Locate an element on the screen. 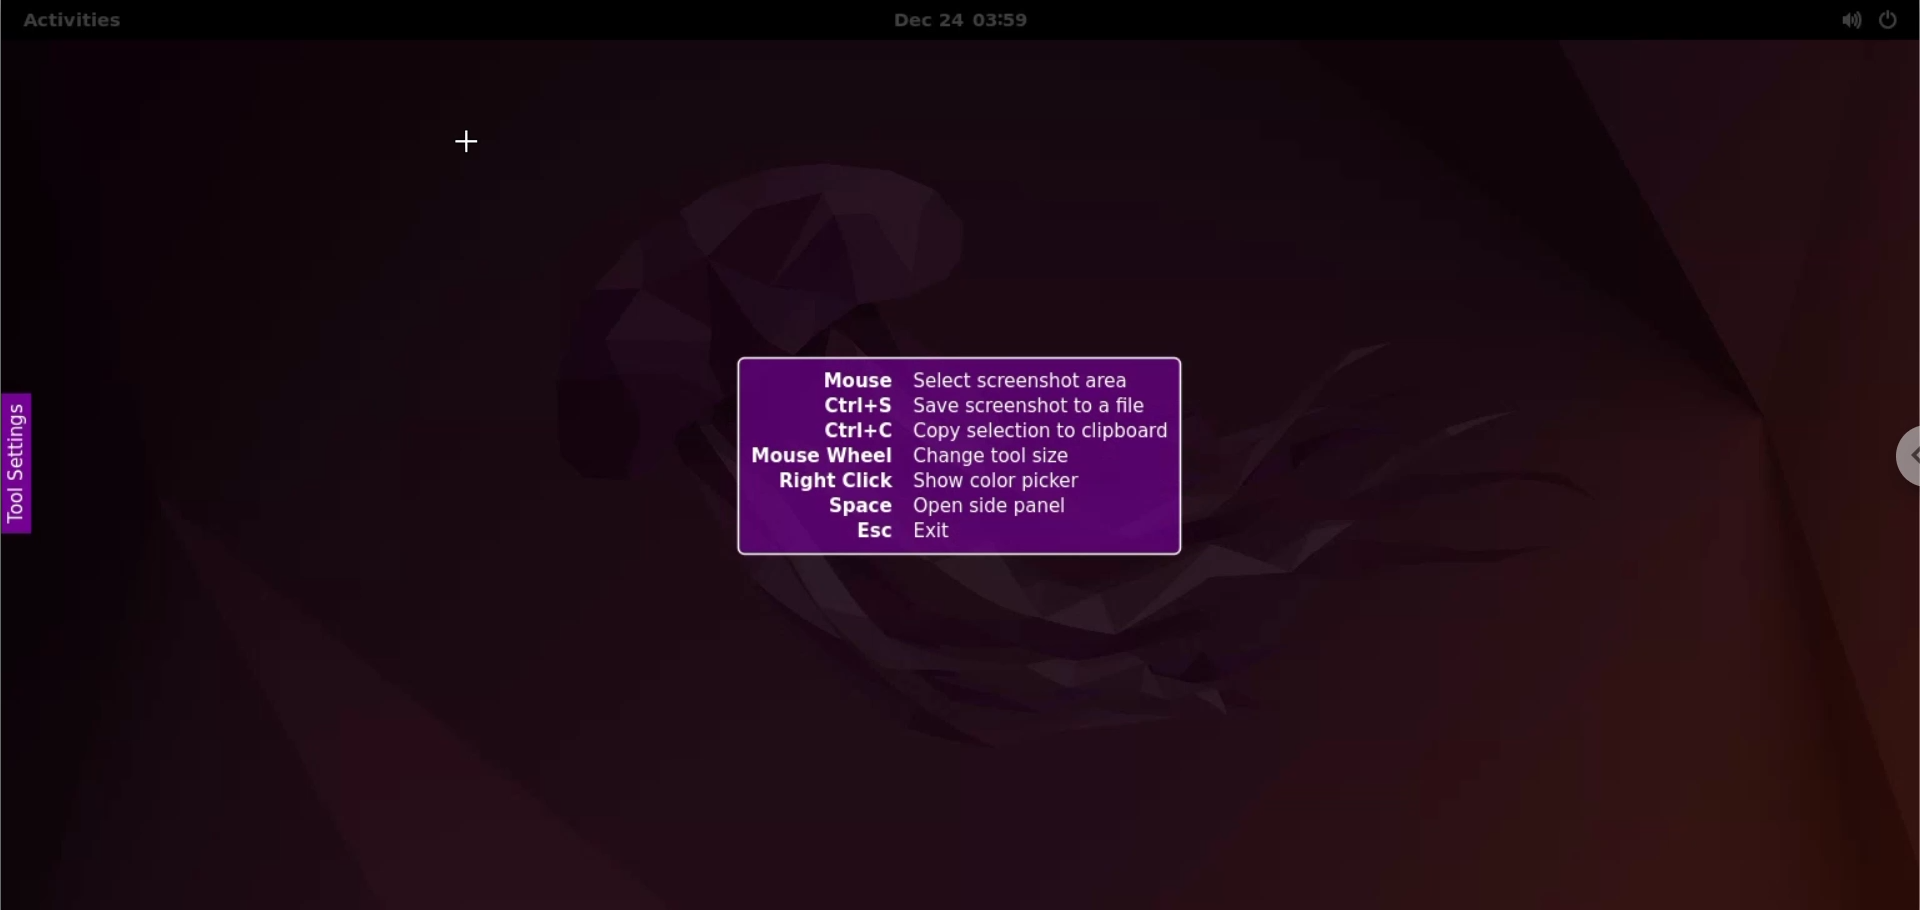 This screenshot has width=1920, height=910. tool settings  is located at coordinates (19, 468).